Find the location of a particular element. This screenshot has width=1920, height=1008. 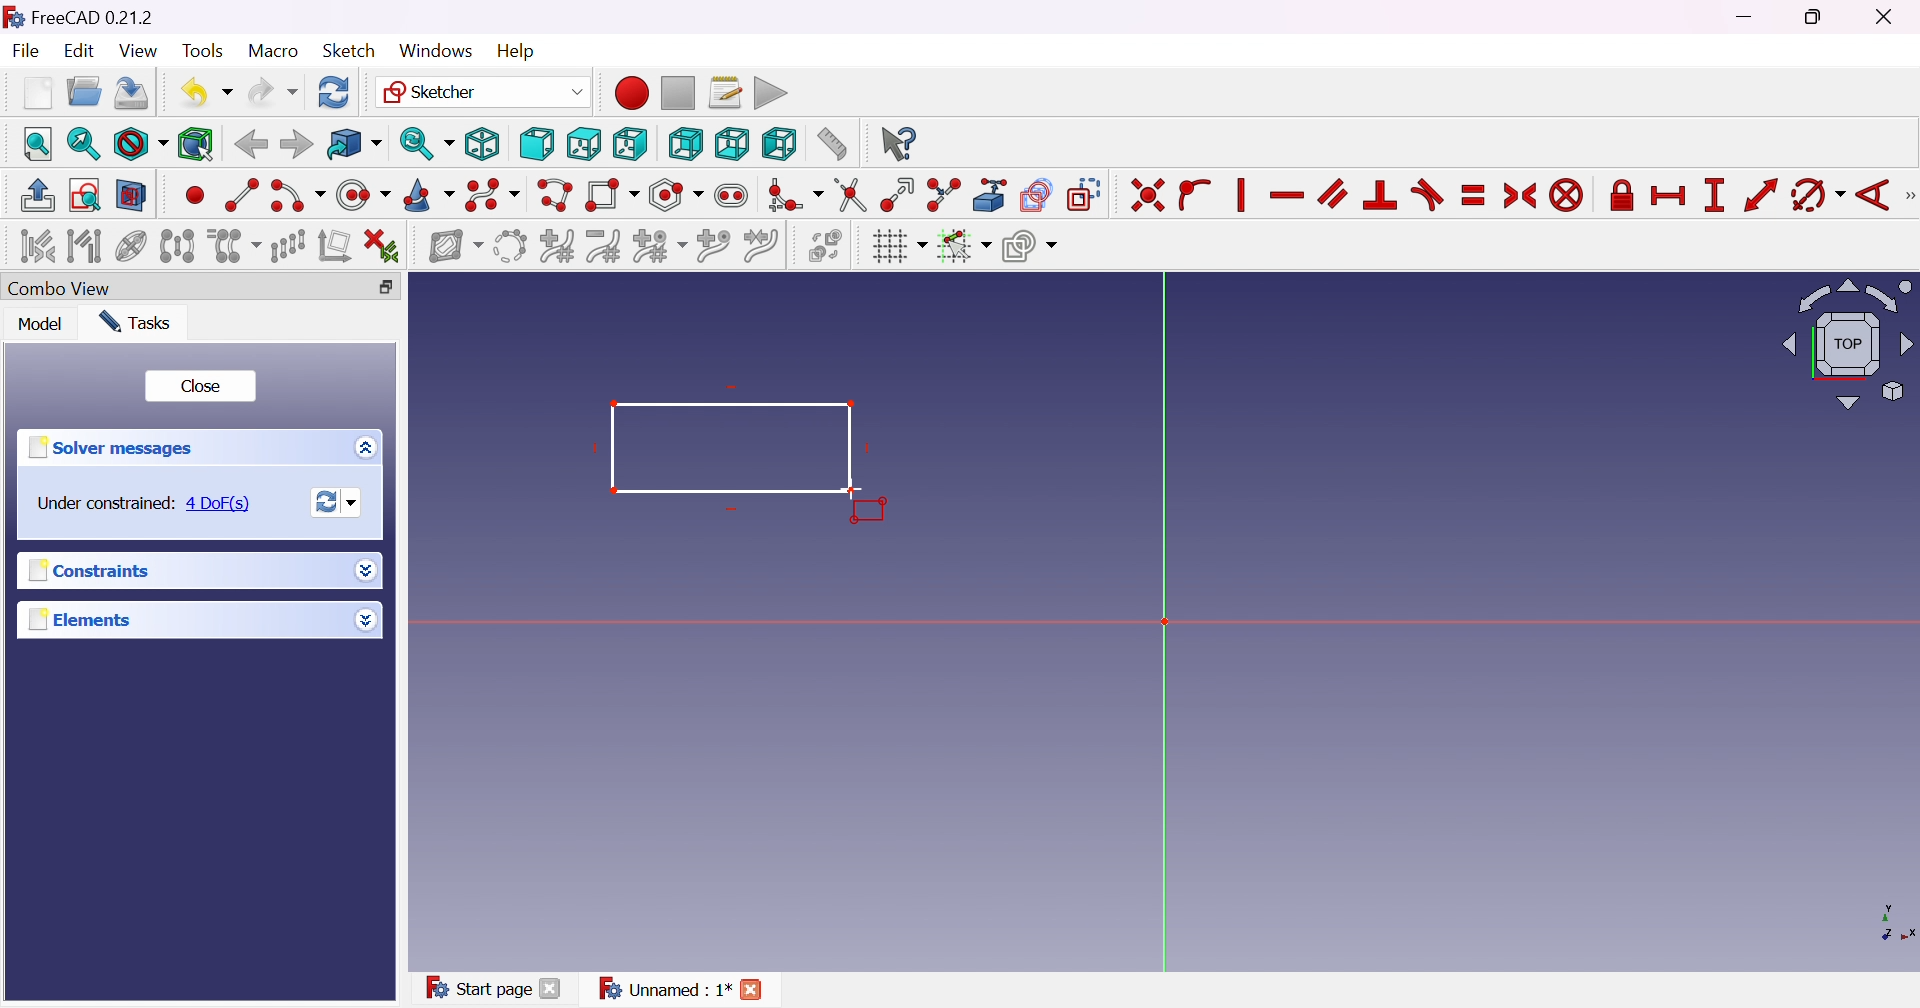

Constrain vertical distance is located at coordinates (1714, 195).